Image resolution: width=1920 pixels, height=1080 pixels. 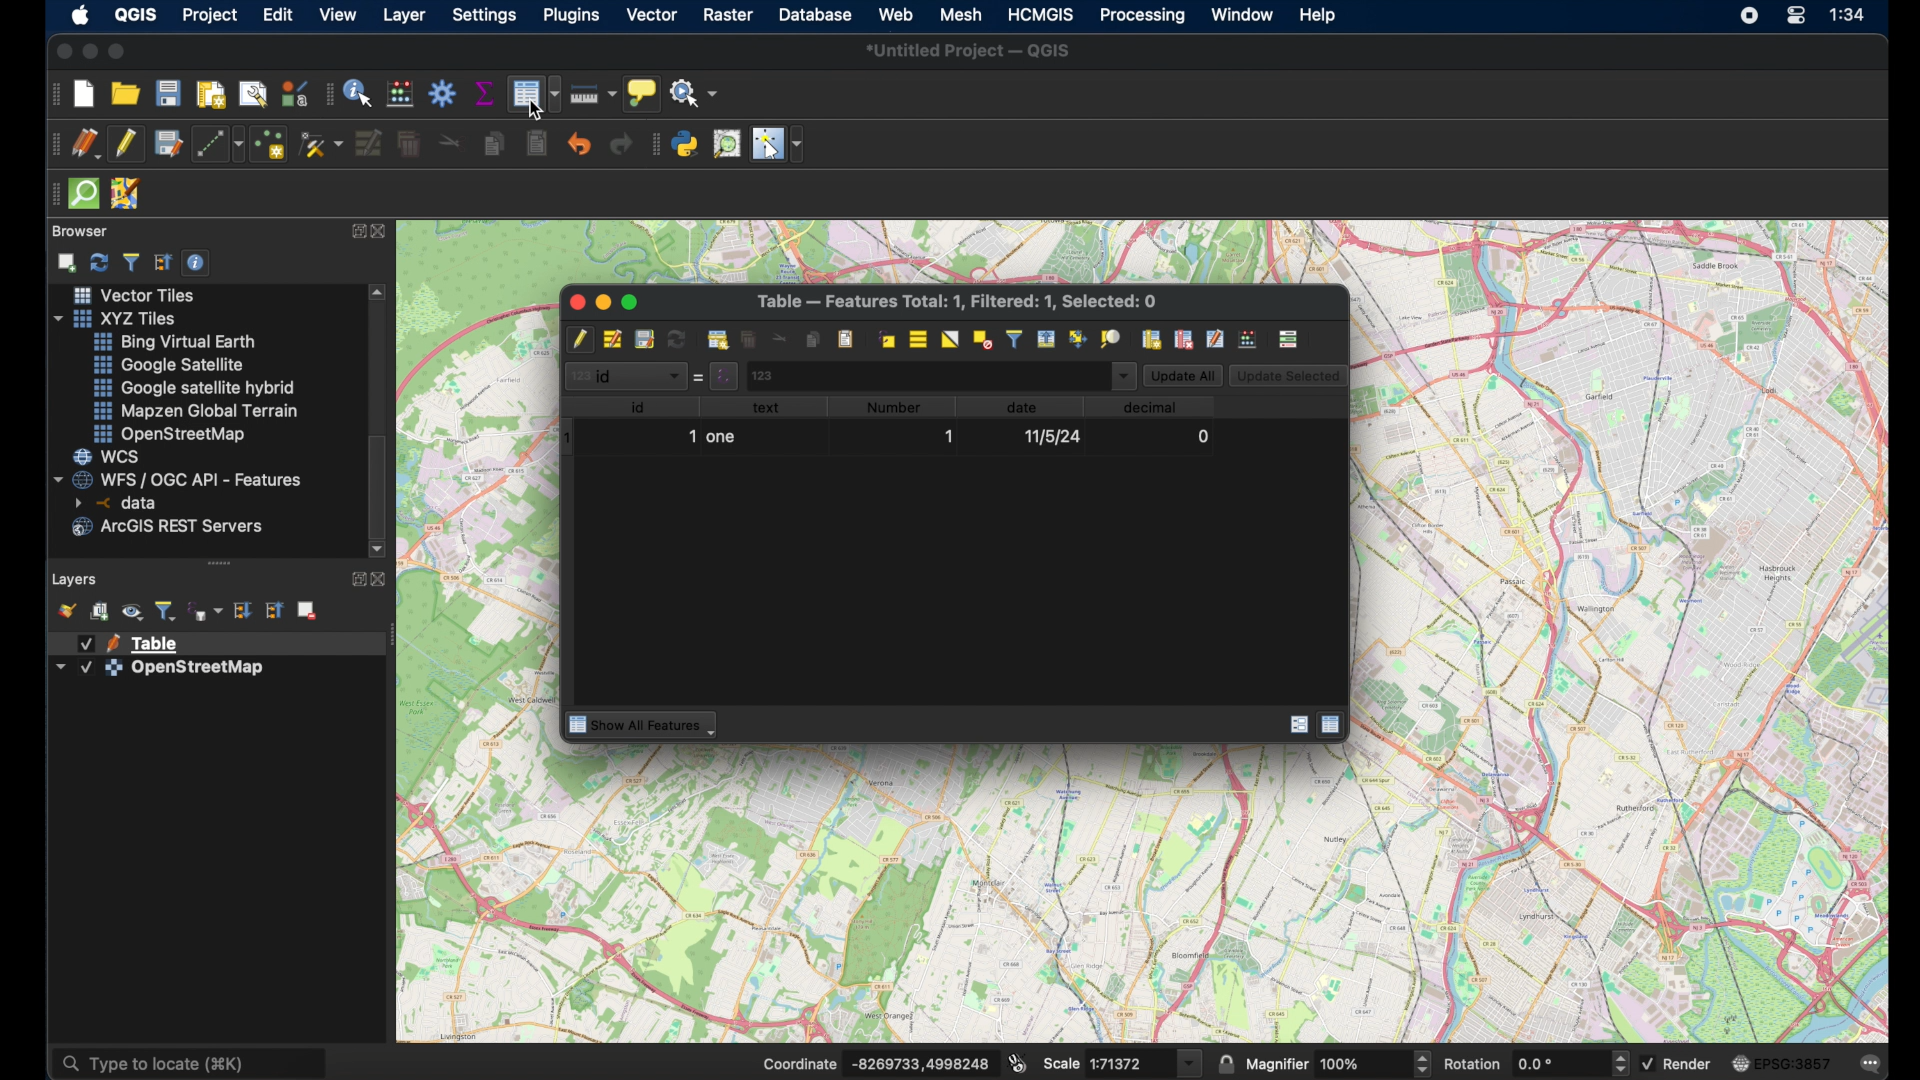 I want to click on no action selected, so click(x=695, y=92).